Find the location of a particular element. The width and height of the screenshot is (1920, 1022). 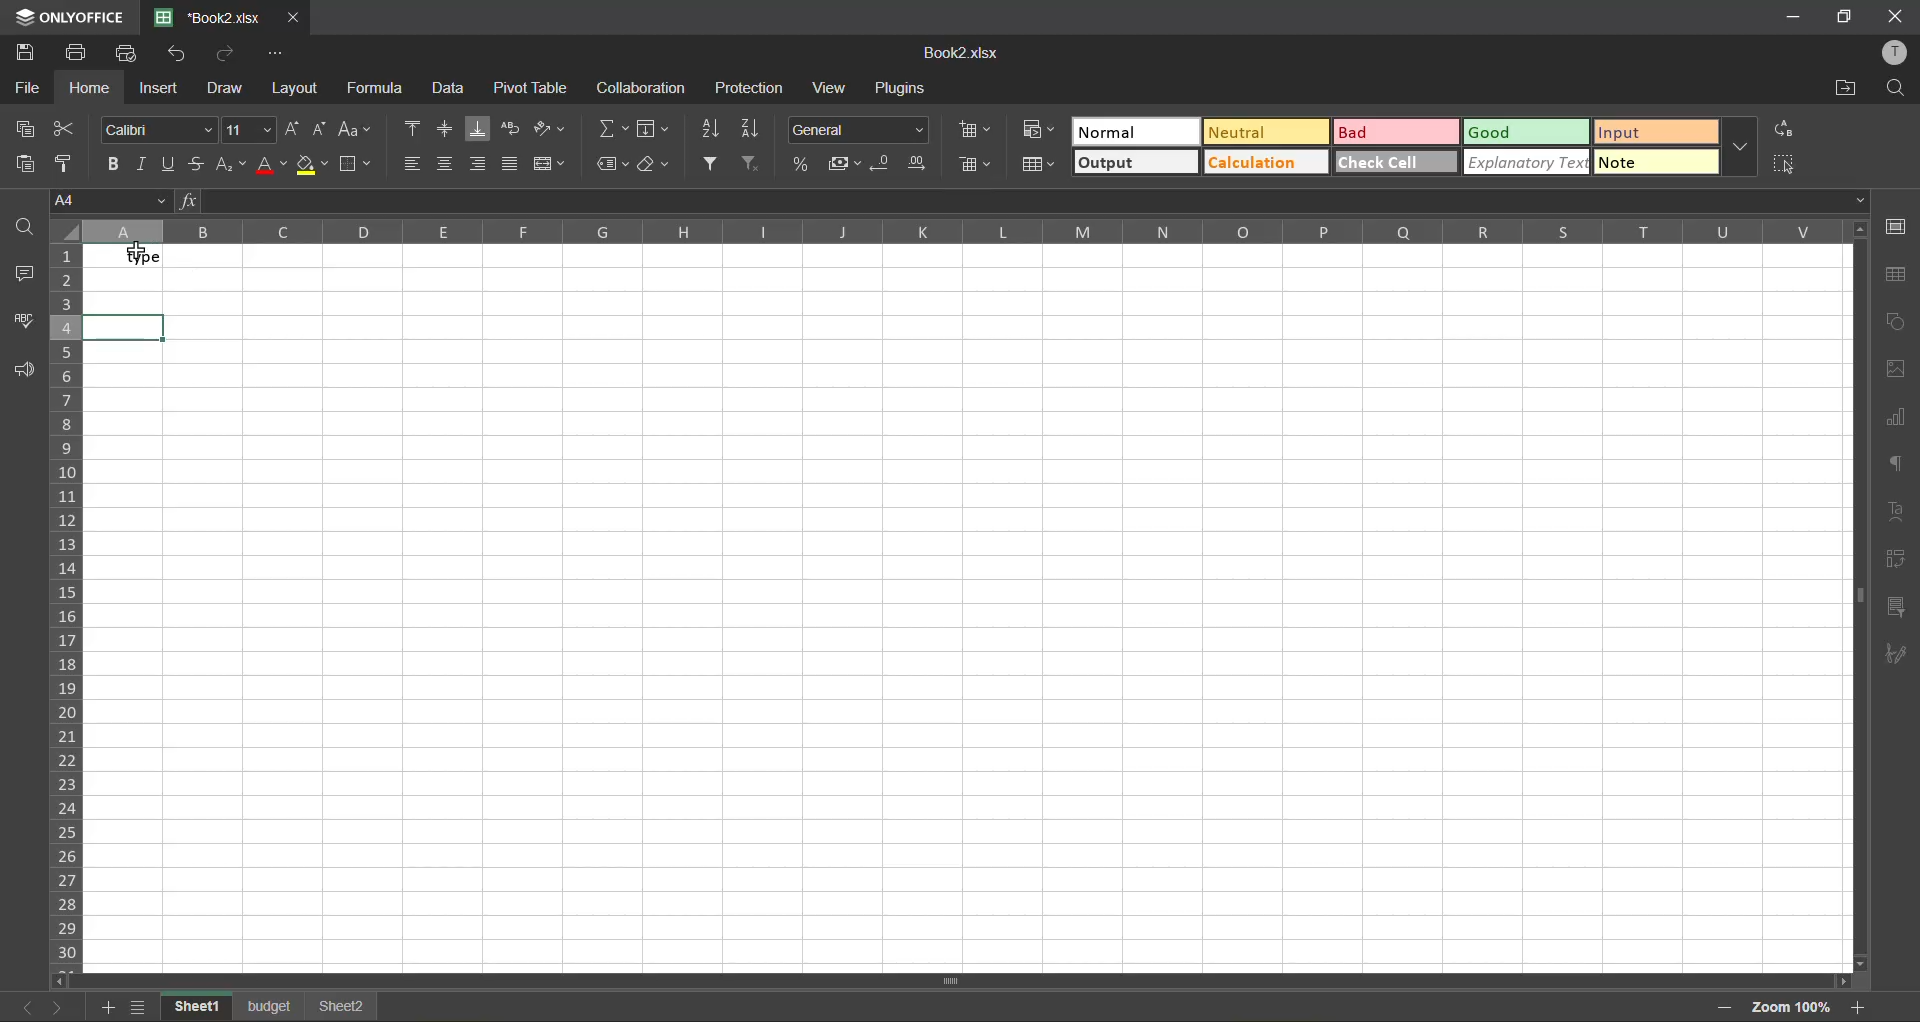

align right is located at coordinates (477, 161).